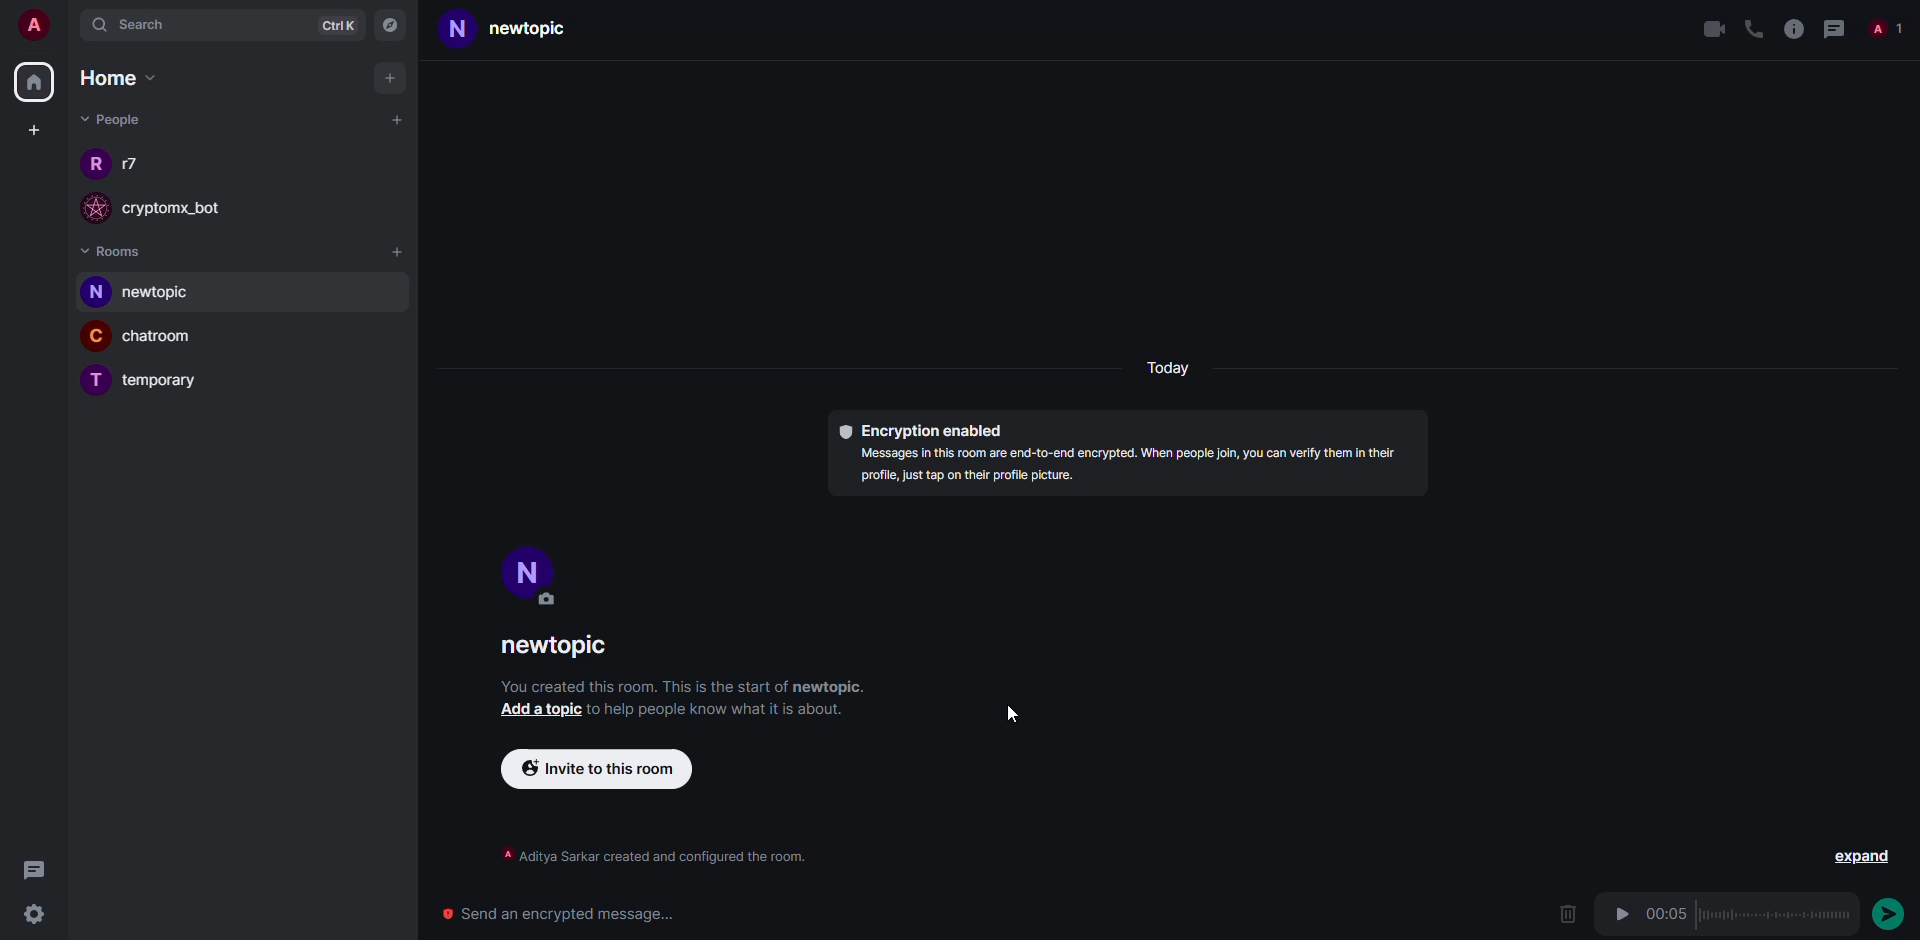 This screenshot has width=1920, height=940. Describe the element at coordinates (163, 382) in the screenshot. I see `room` at that location.